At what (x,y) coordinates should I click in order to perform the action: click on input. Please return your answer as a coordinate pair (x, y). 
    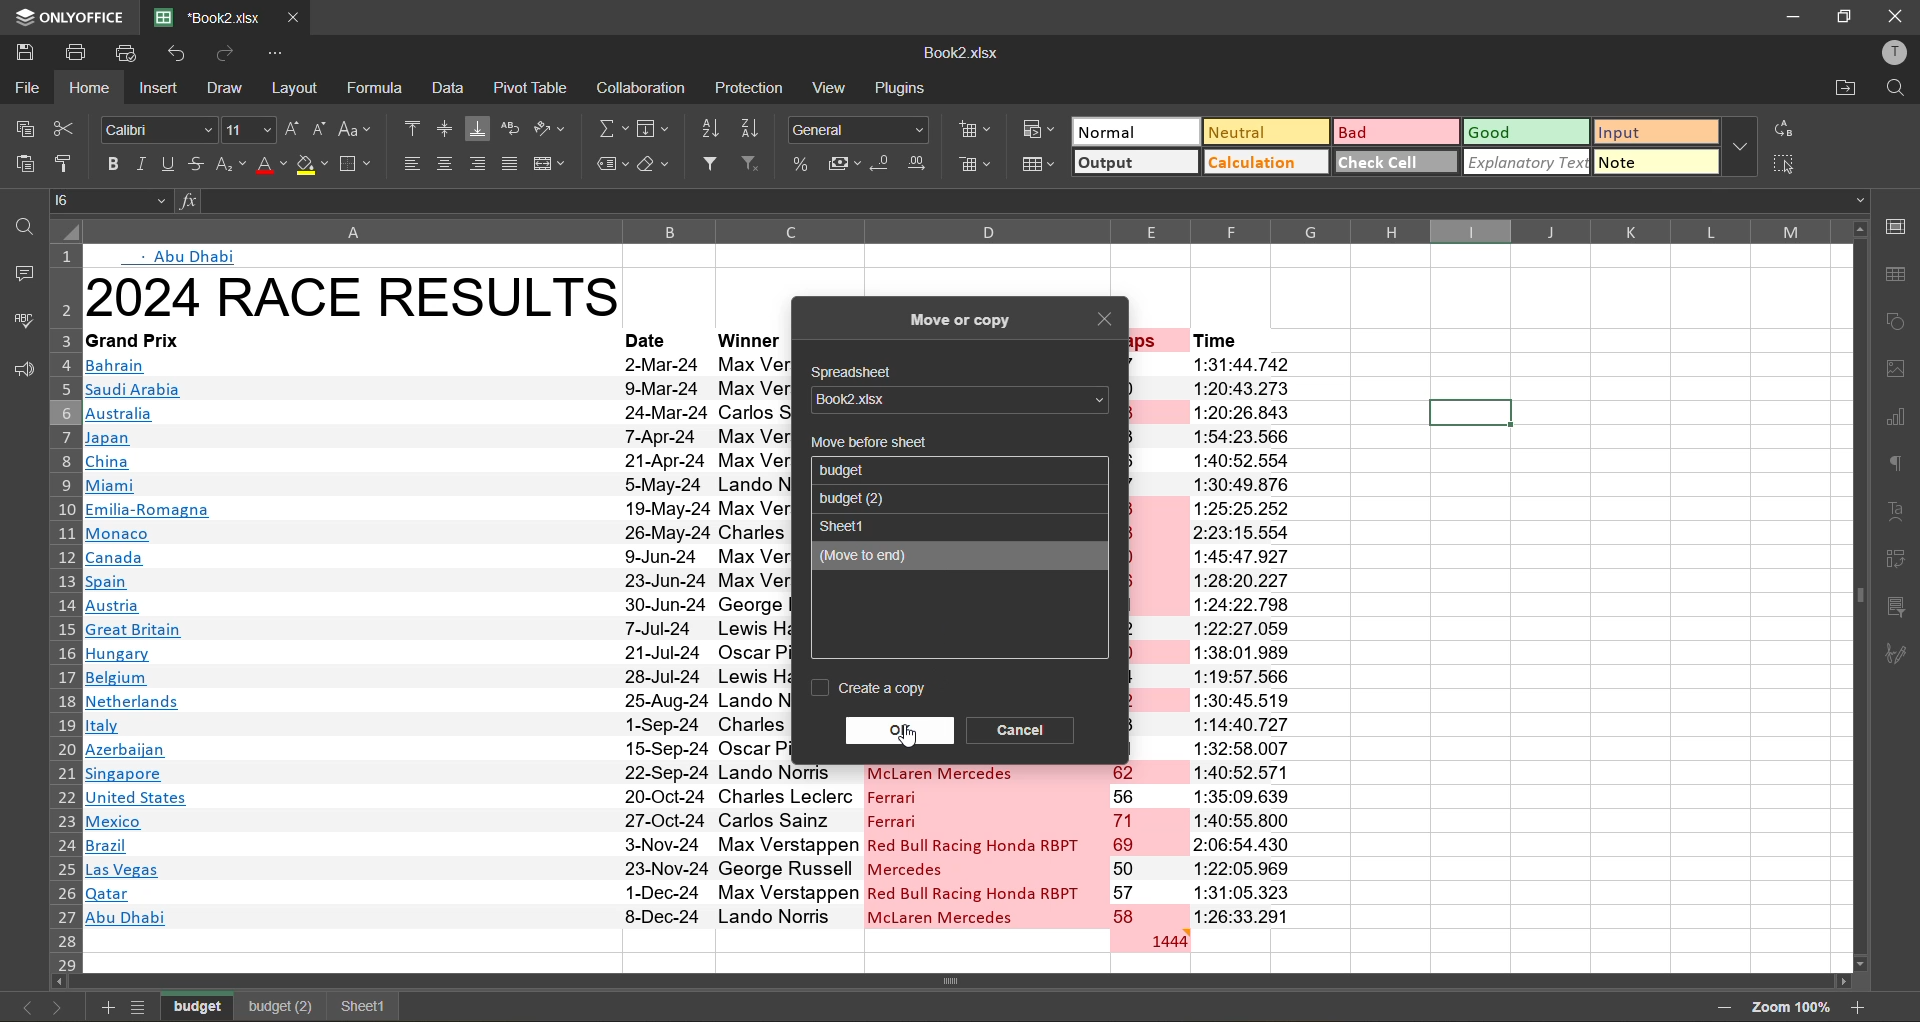
    Looking at the image, I should click on (1650, 134).